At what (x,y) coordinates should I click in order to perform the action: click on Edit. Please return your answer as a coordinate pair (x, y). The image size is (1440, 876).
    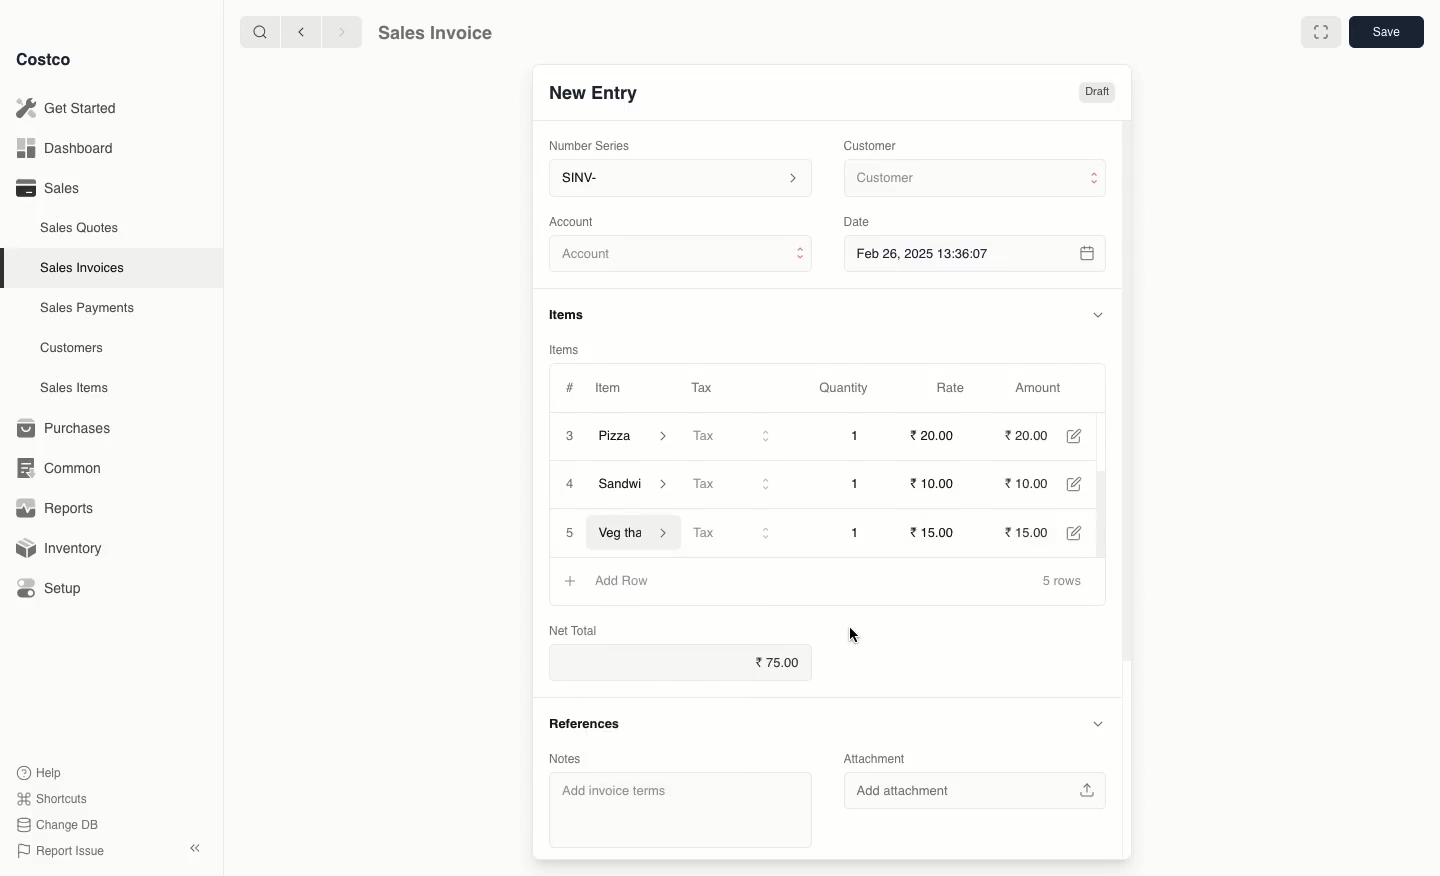
    Looking at the image, I should click on (1083, 532).